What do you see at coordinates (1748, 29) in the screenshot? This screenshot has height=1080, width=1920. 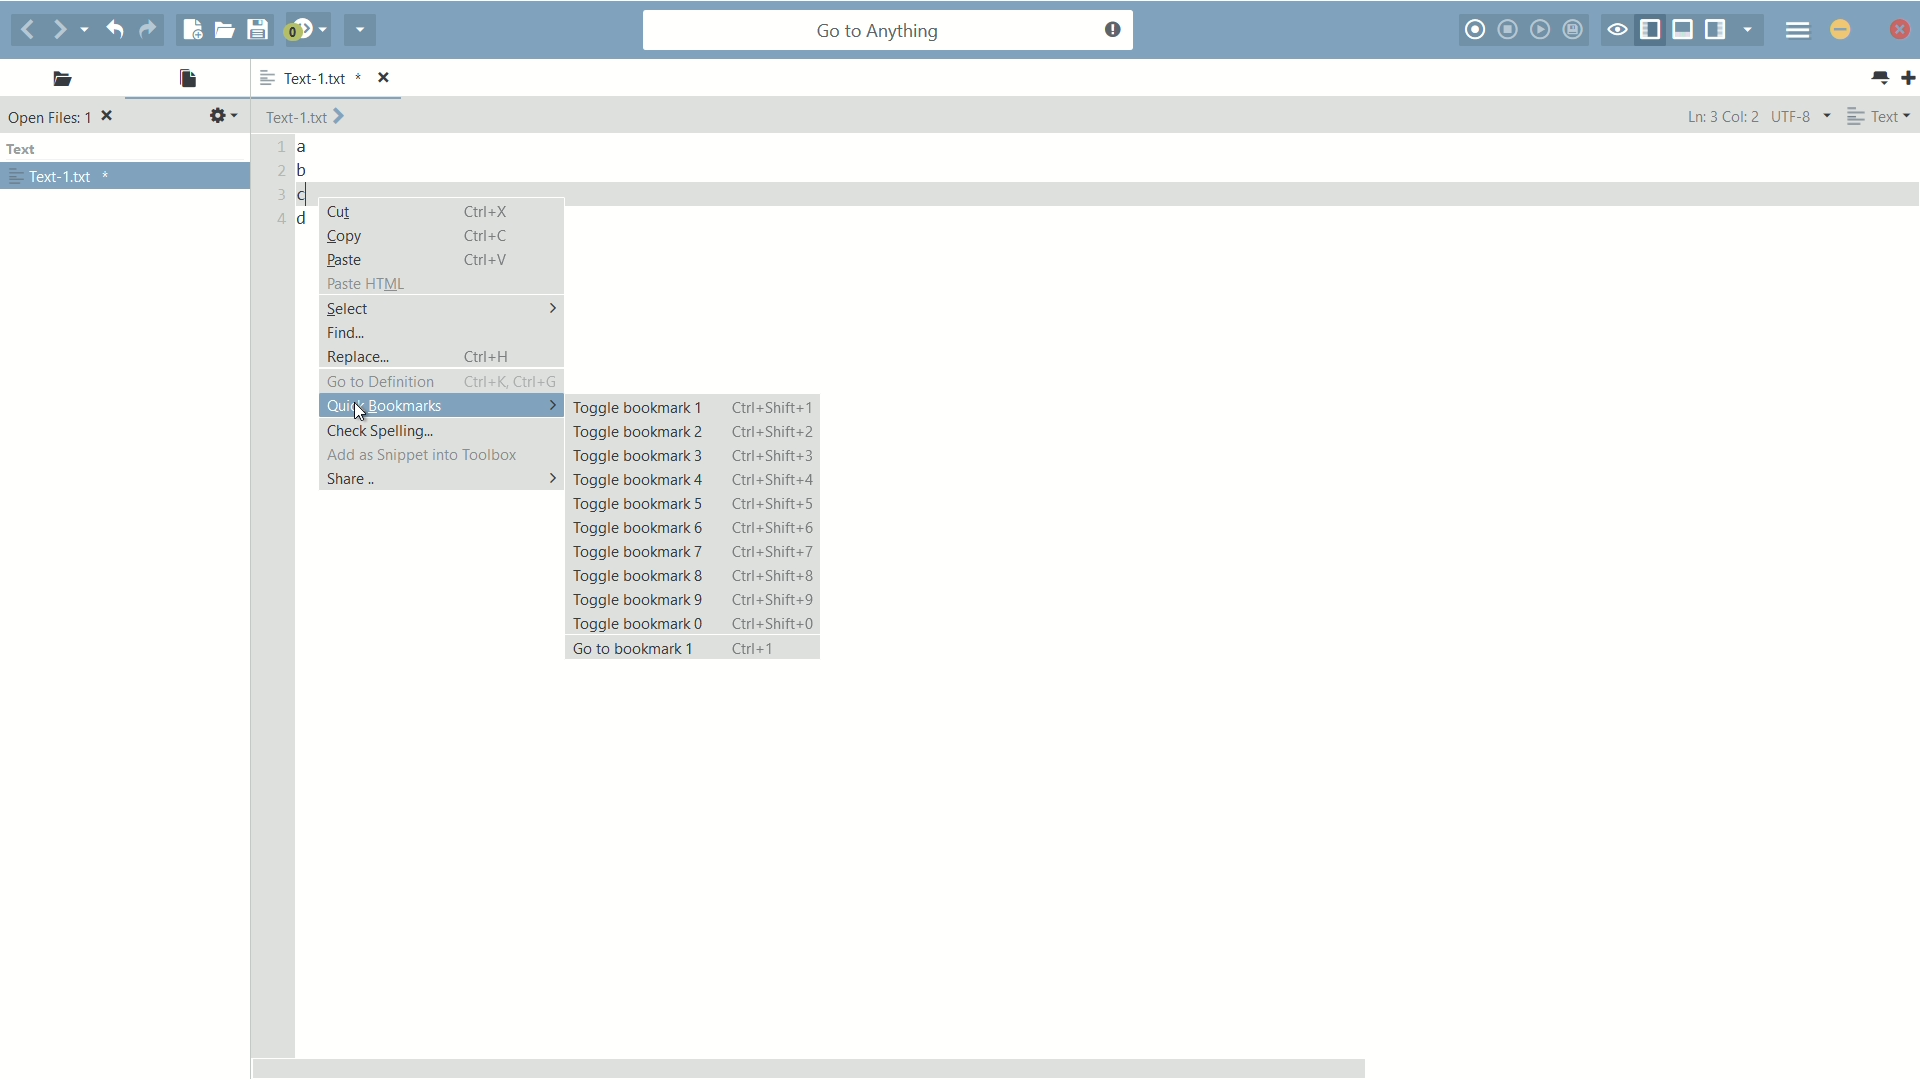 I see `show specific tab` at bounding box center [1748, 29].